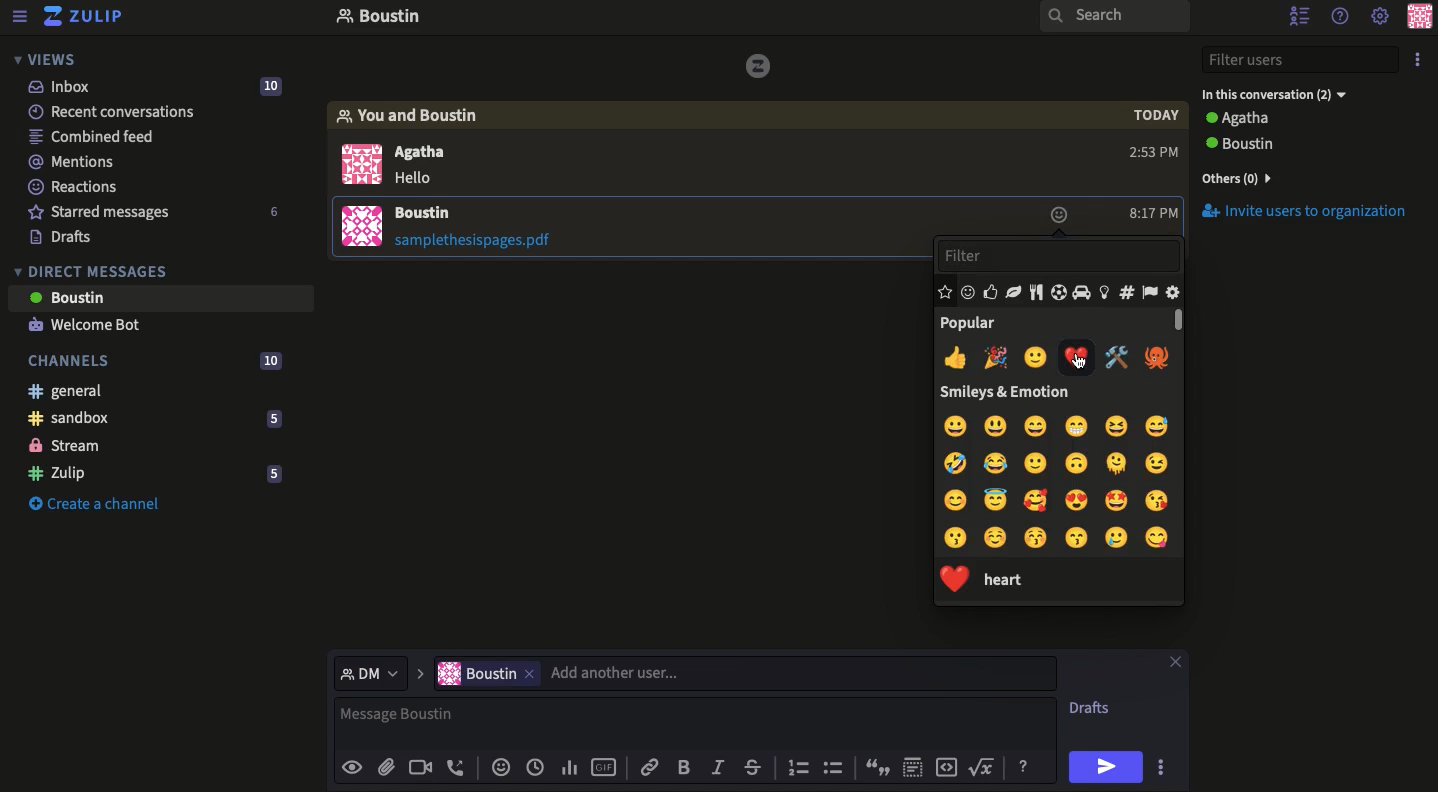 Image resolution: width=1438 pixels, height=792 pixels. What do you see at coordinates (385, 766) in the screenshot?
I see `Attachment` at bounding box center [385, 766].